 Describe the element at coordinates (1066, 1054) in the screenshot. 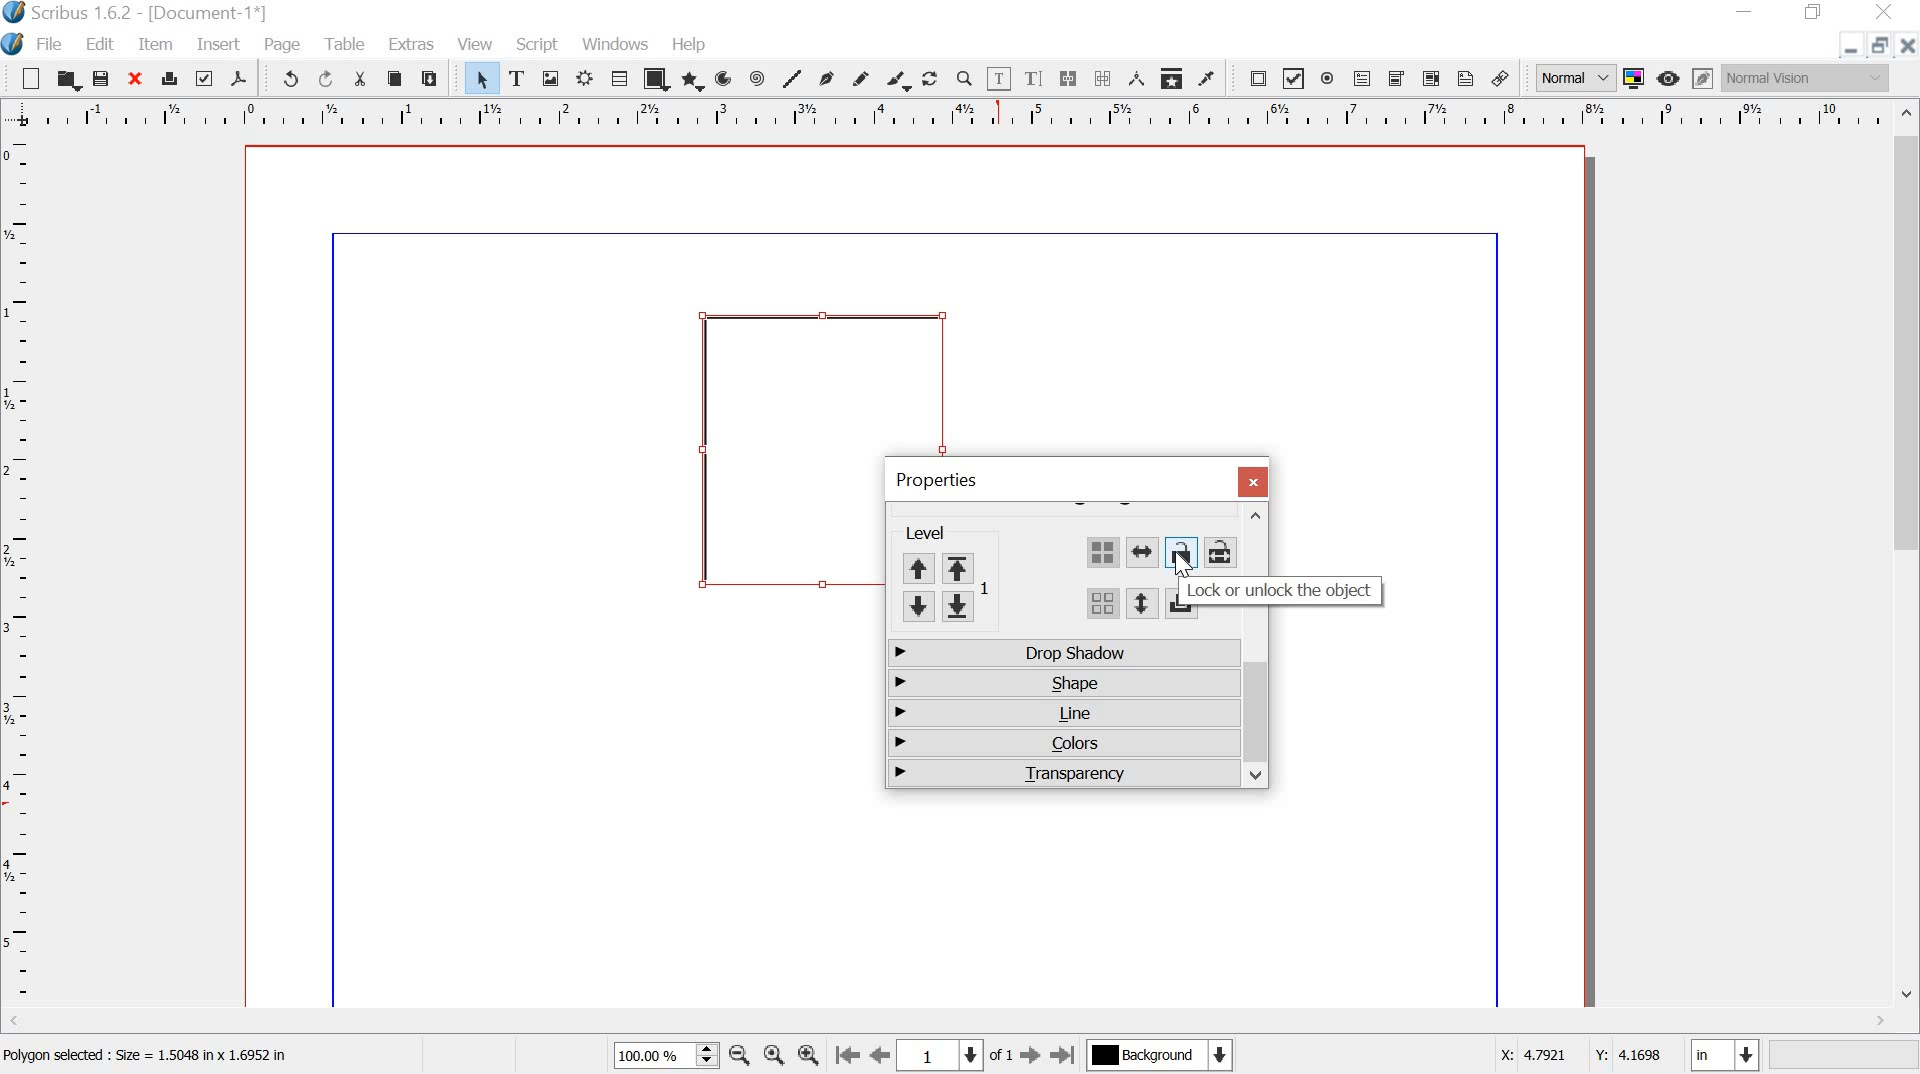

I see `go to last page` at that location.